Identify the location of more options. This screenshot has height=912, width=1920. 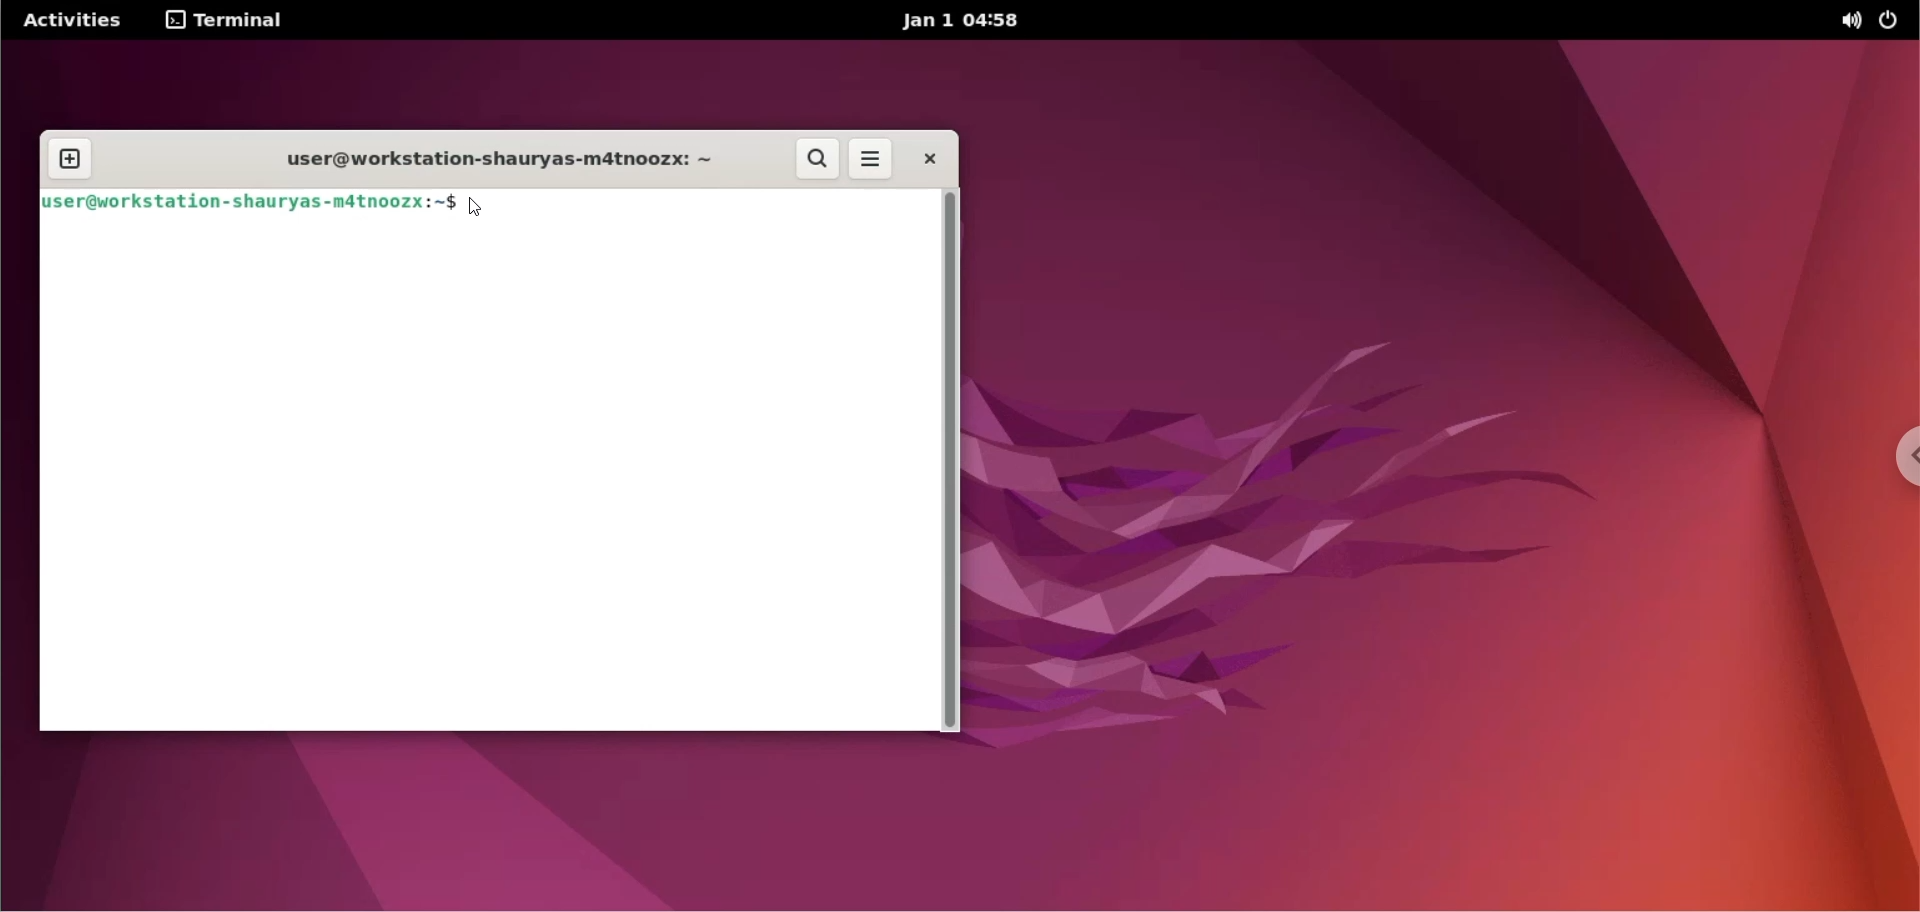
(872, 160).